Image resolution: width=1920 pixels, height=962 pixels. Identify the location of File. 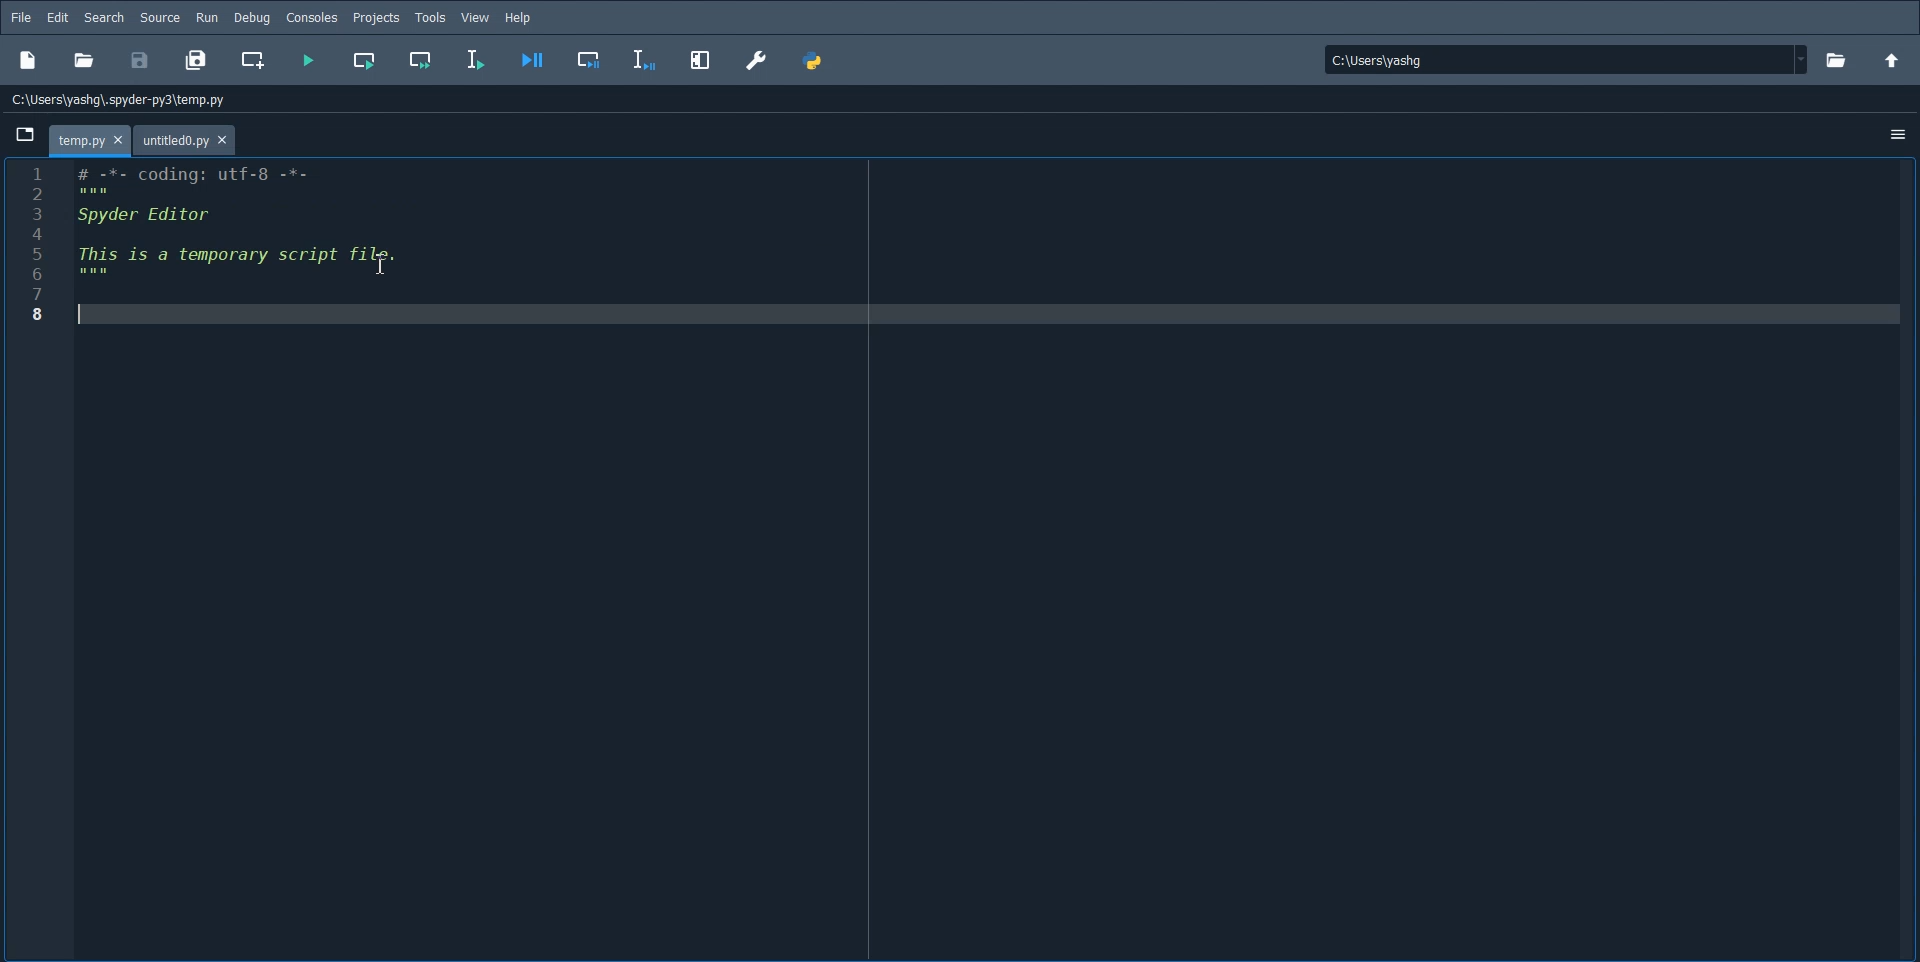
(22, 18).